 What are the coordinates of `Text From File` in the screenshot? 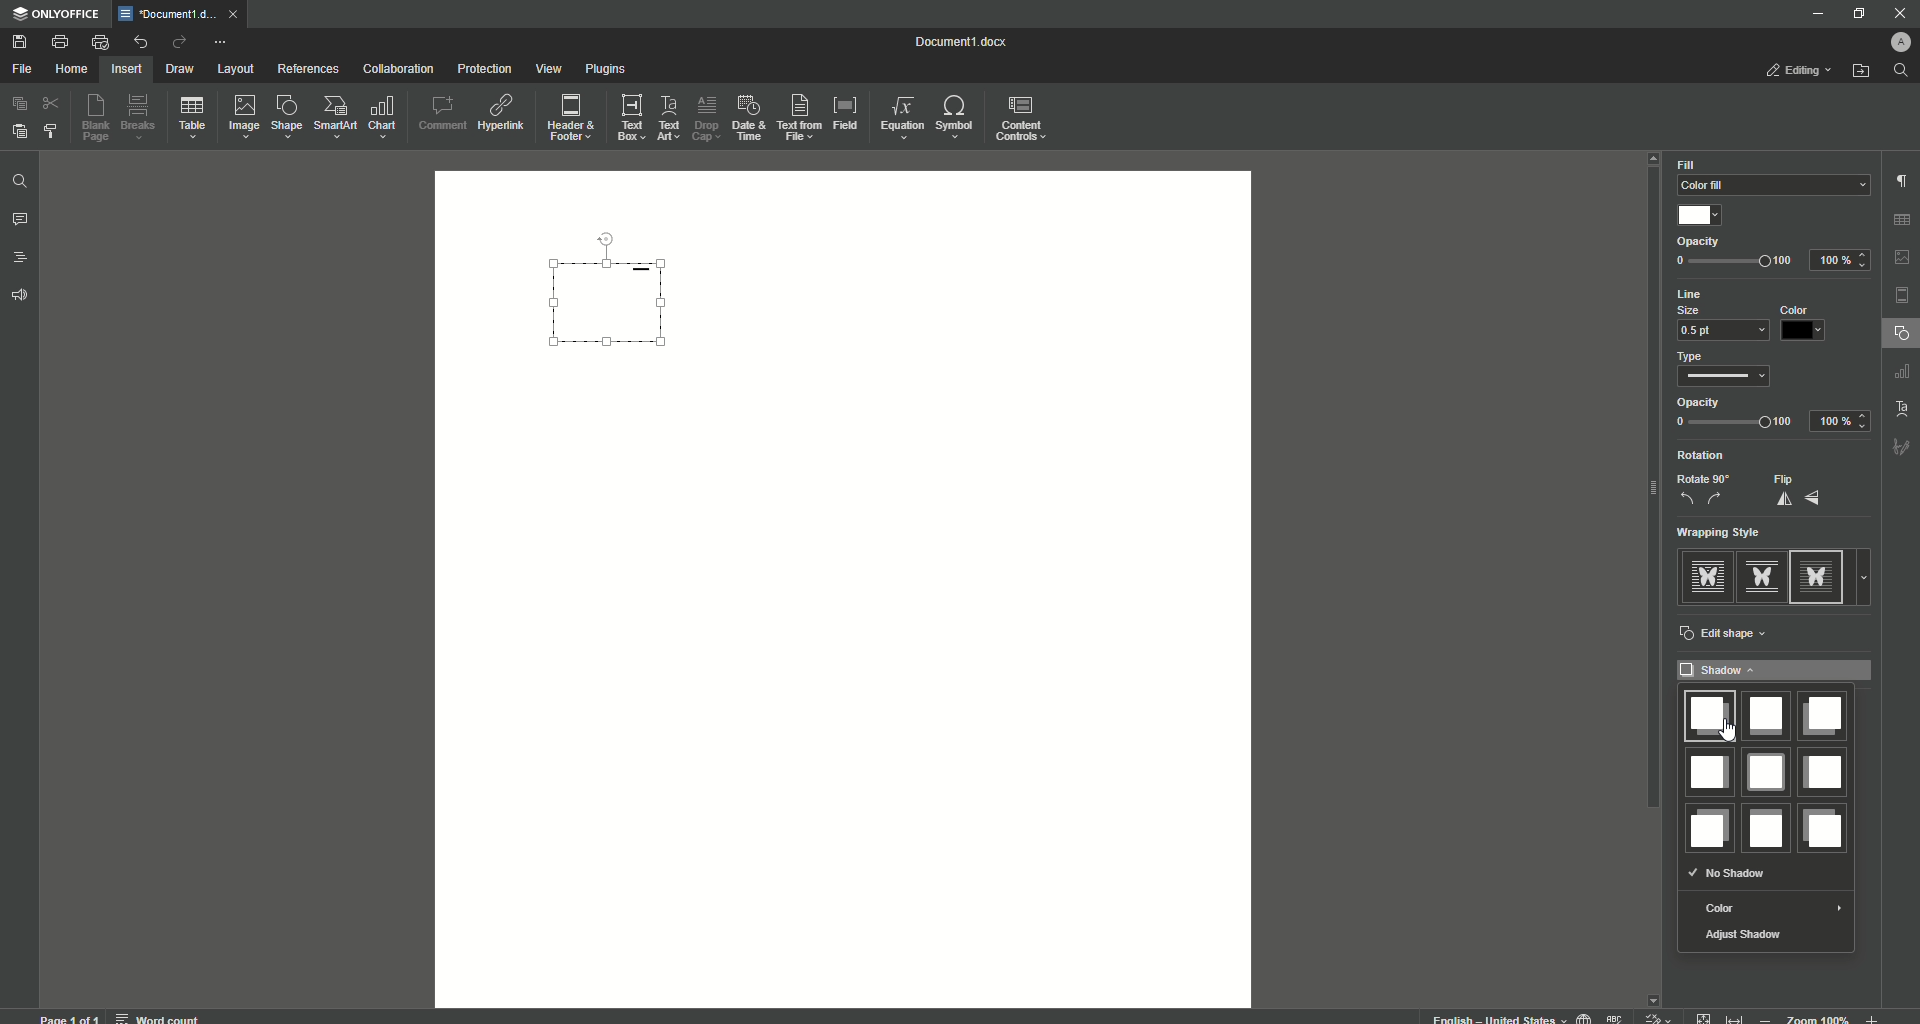 It's located at (796, 116).